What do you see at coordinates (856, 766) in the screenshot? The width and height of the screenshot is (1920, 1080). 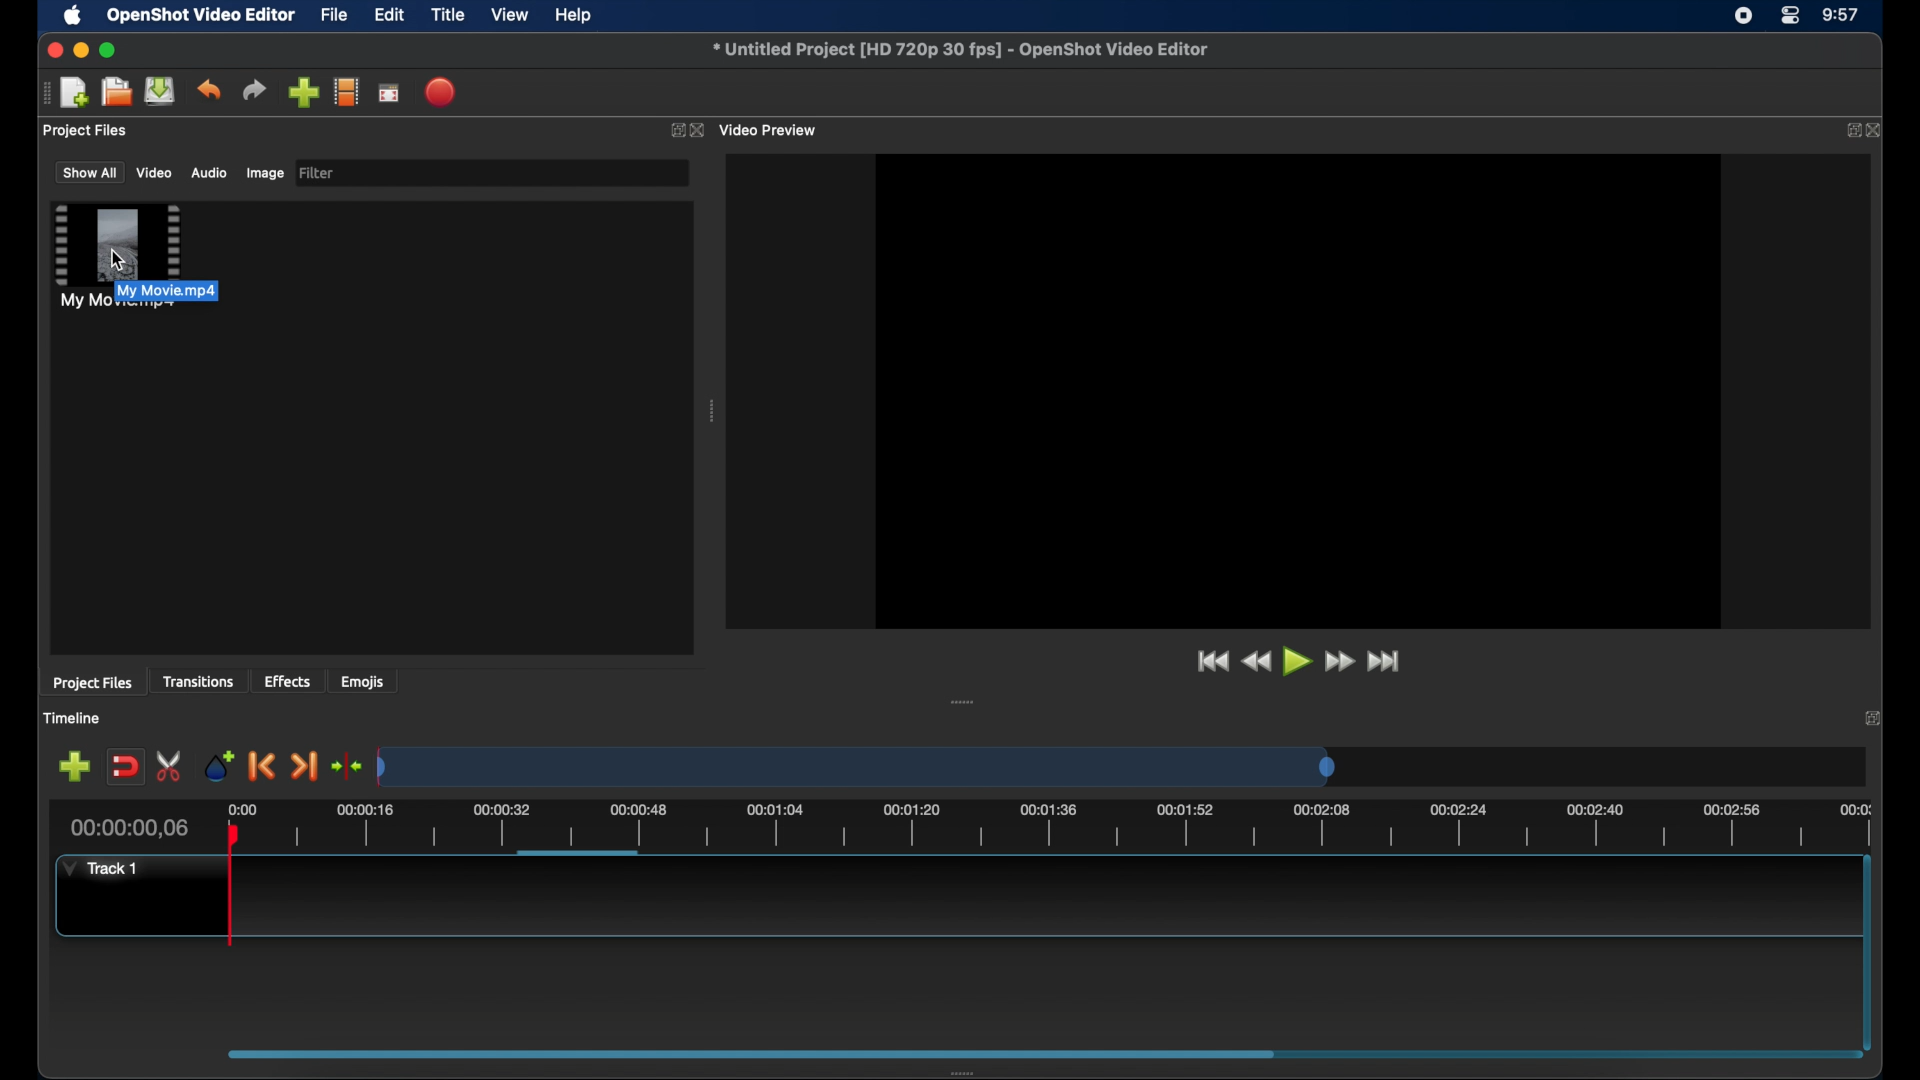 I see `timeline scale` at bounding box center [856, 766].